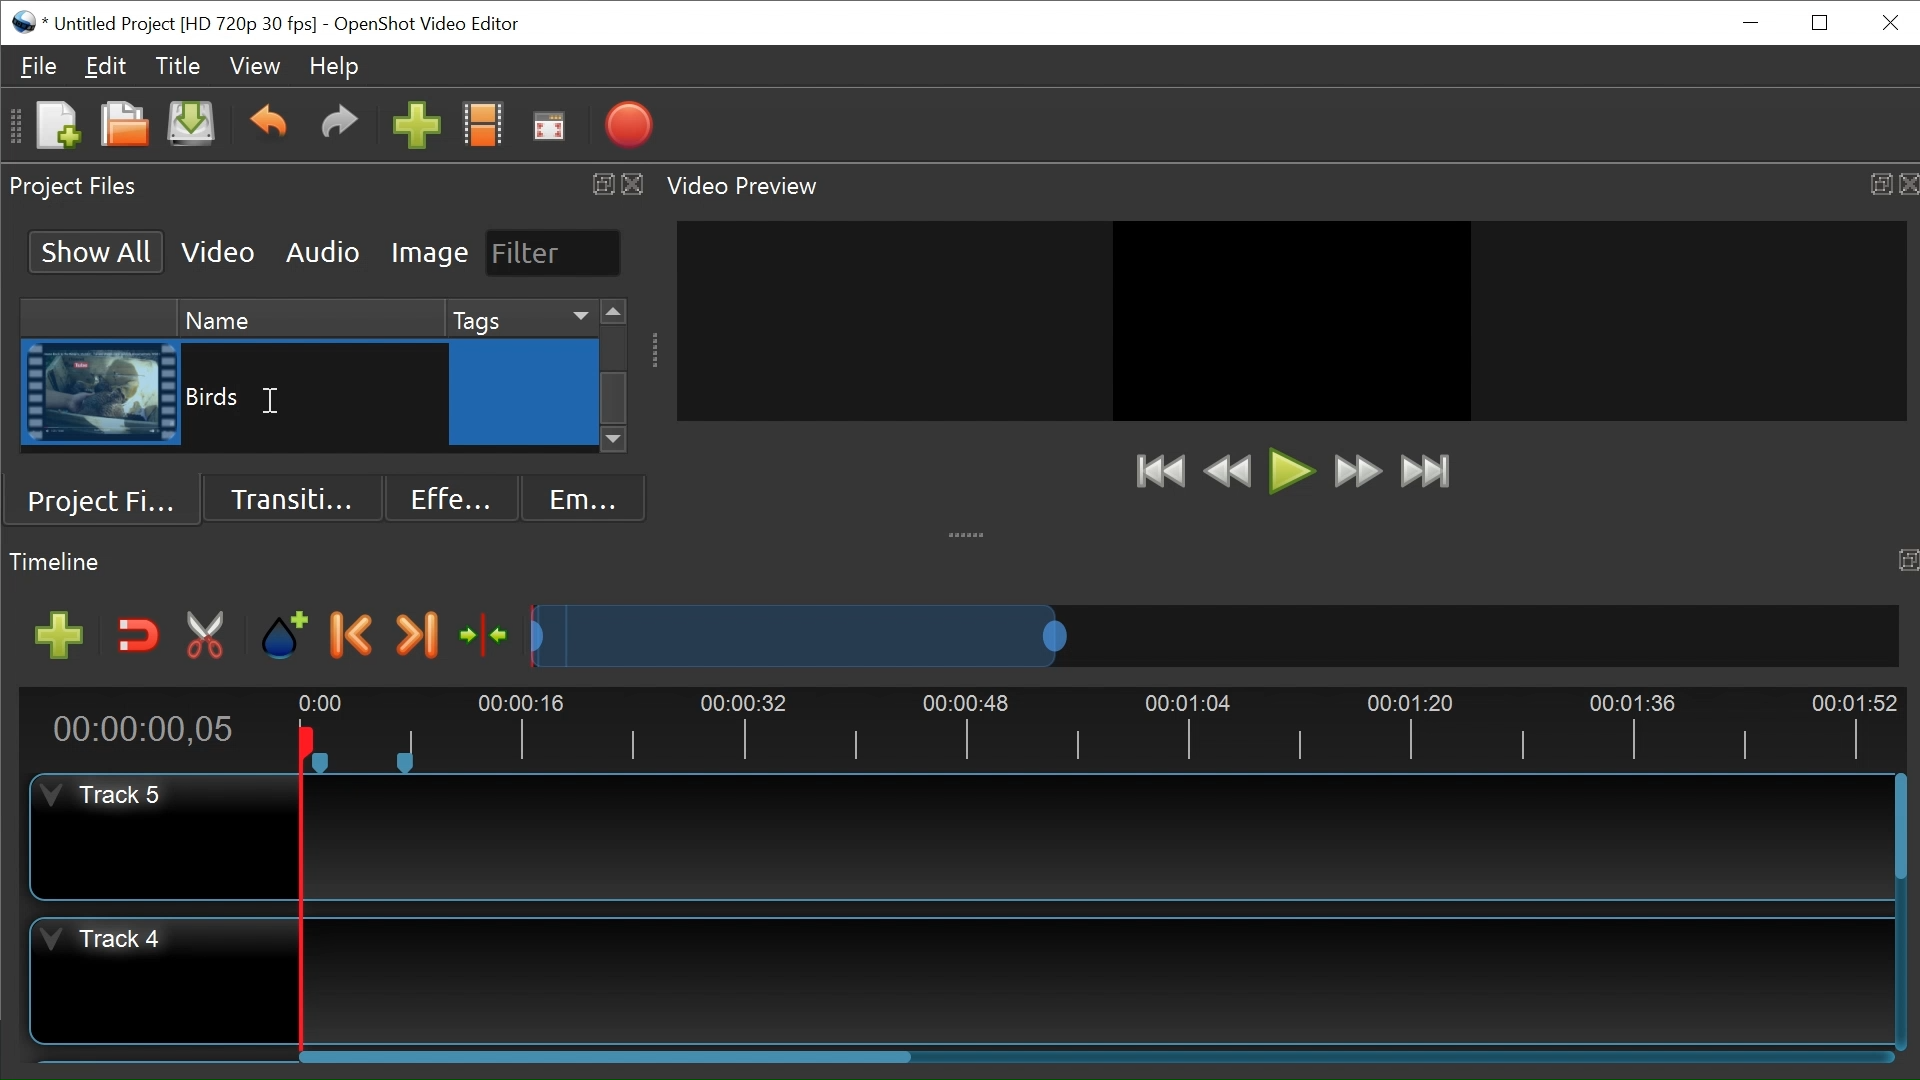 The width and height of the screenshot is (1920, 1080). Describe the element at coordinates (321, 251) in the screenshot. I see `Audio` at that location.